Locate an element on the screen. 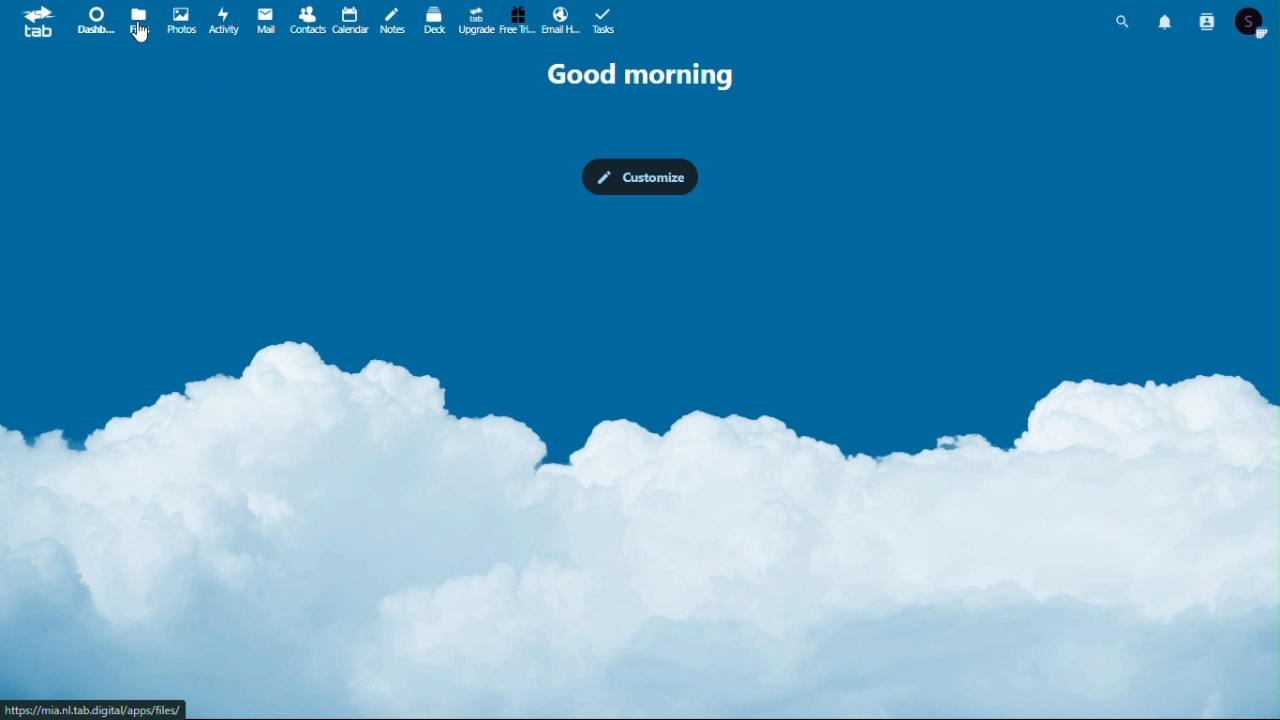  Search is located at coordinates (1127, 19).